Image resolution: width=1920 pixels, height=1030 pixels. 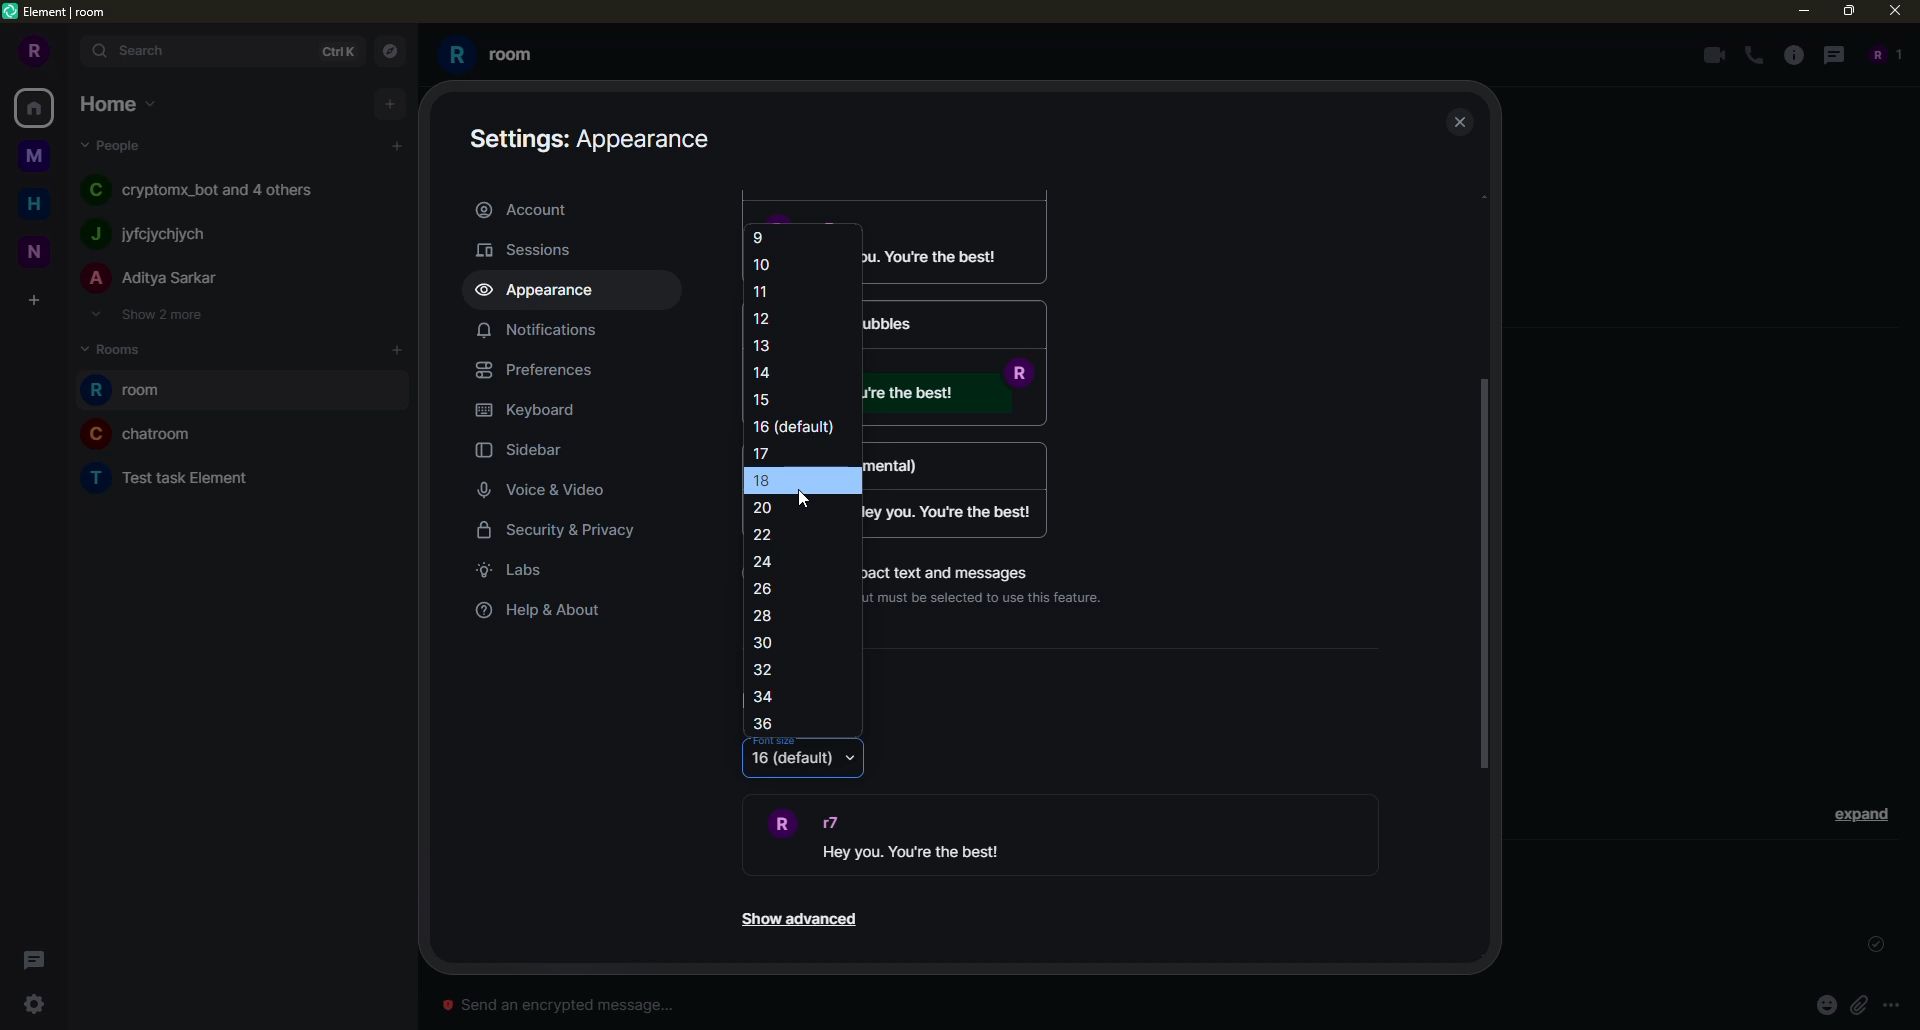 What do you see at coordinates (763, 616) in the screenshot?
I see `28` at bounding box center [763, 616].